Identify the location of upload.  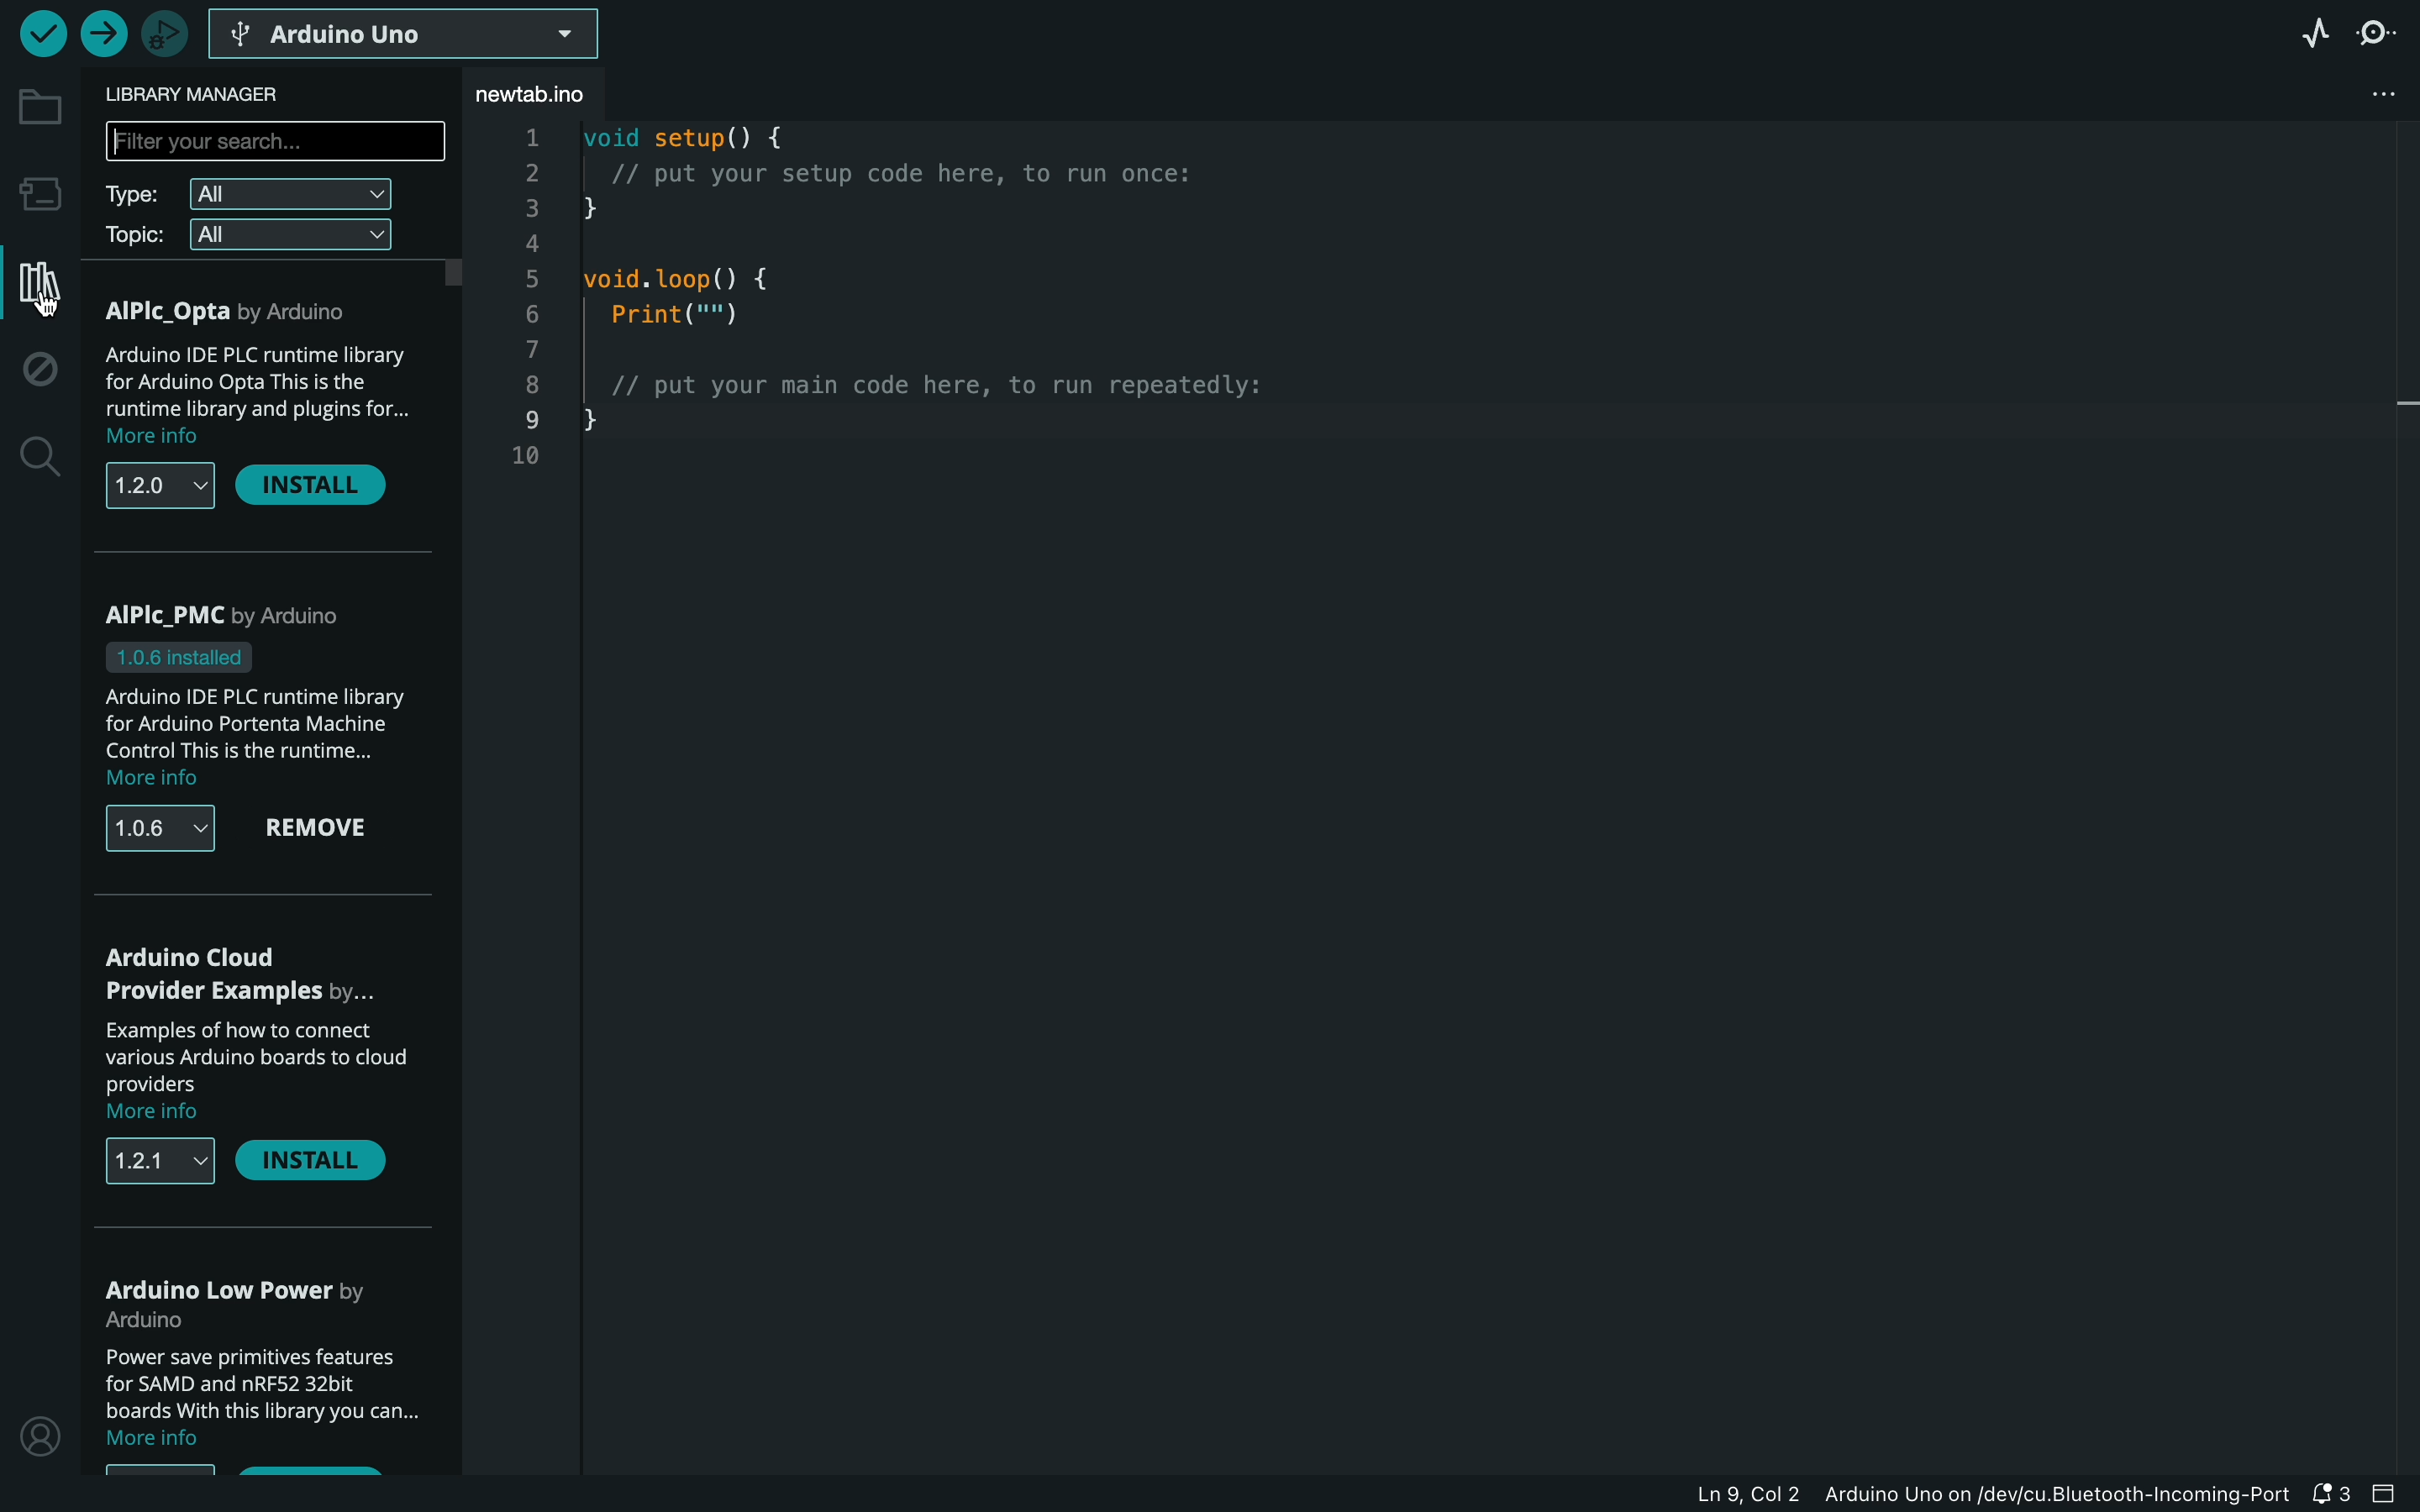
(102, 32).